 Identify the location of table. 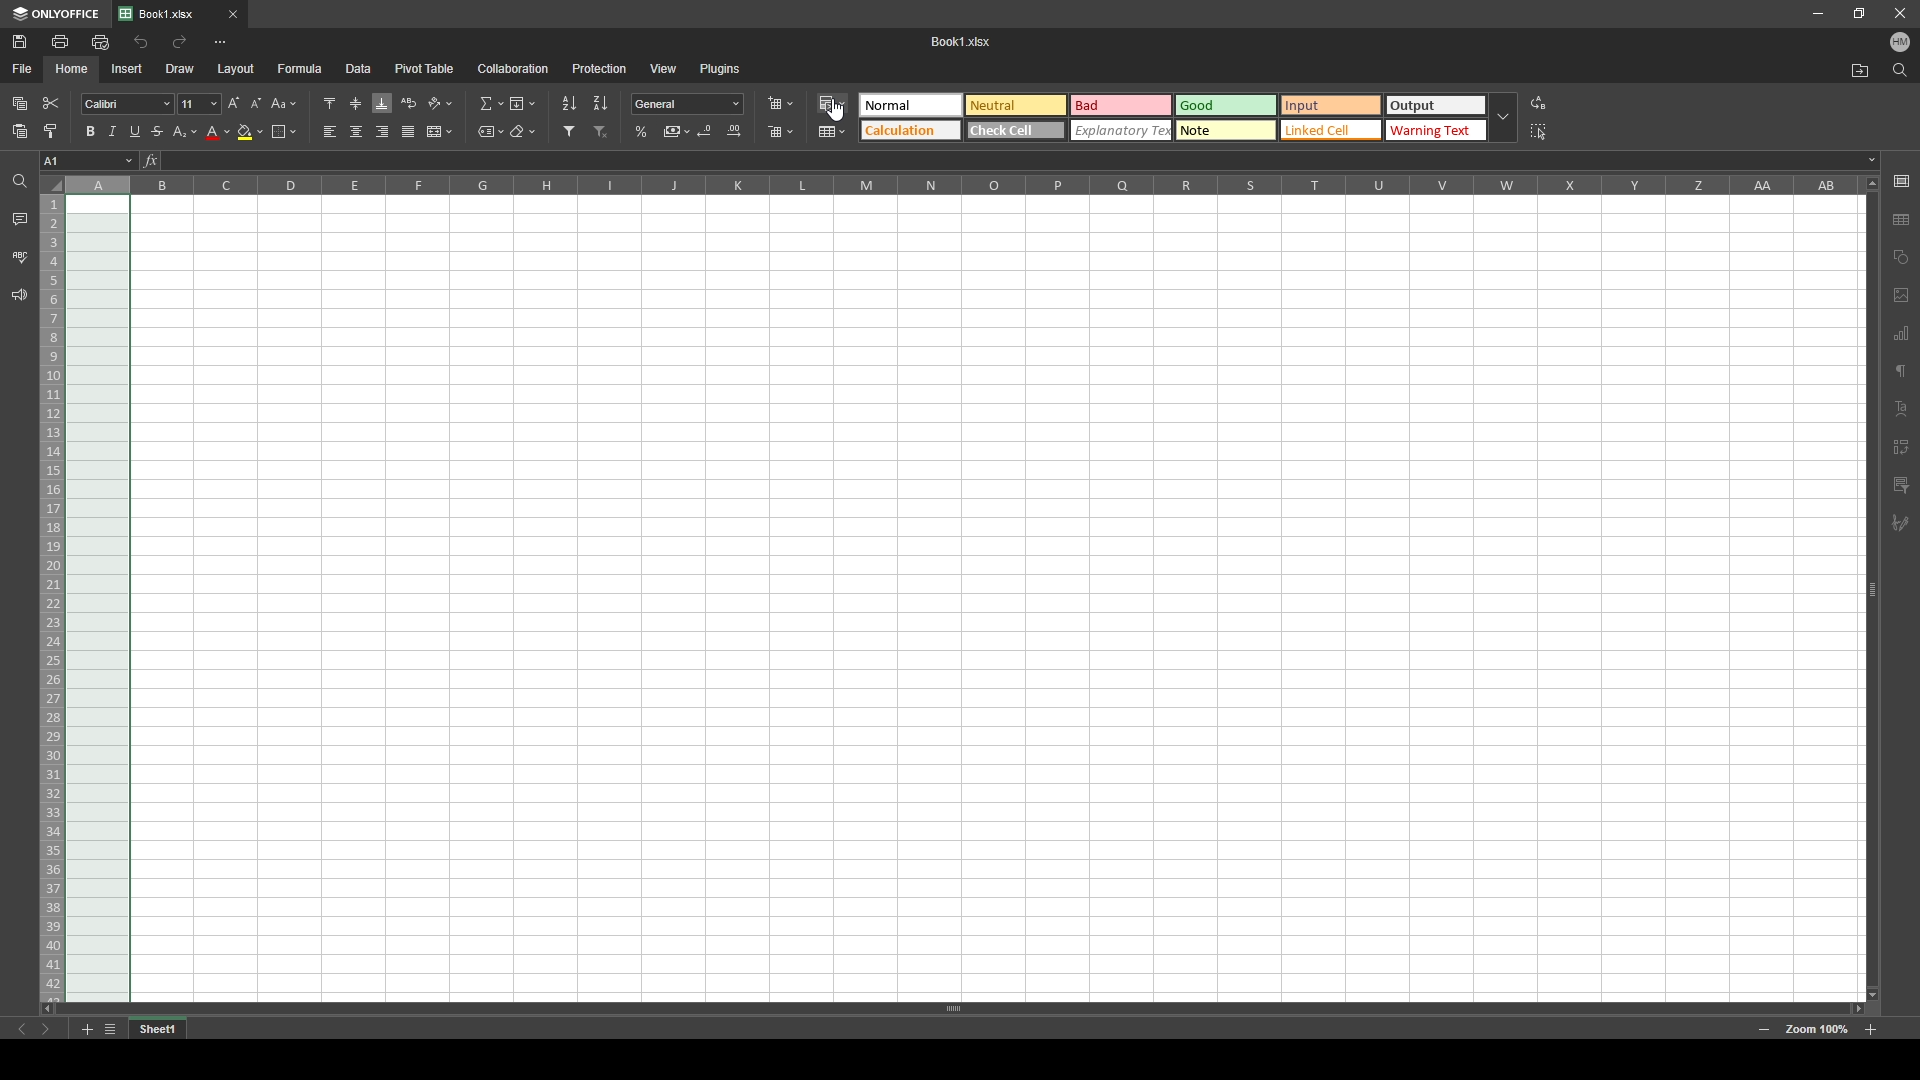
(1901, 219).